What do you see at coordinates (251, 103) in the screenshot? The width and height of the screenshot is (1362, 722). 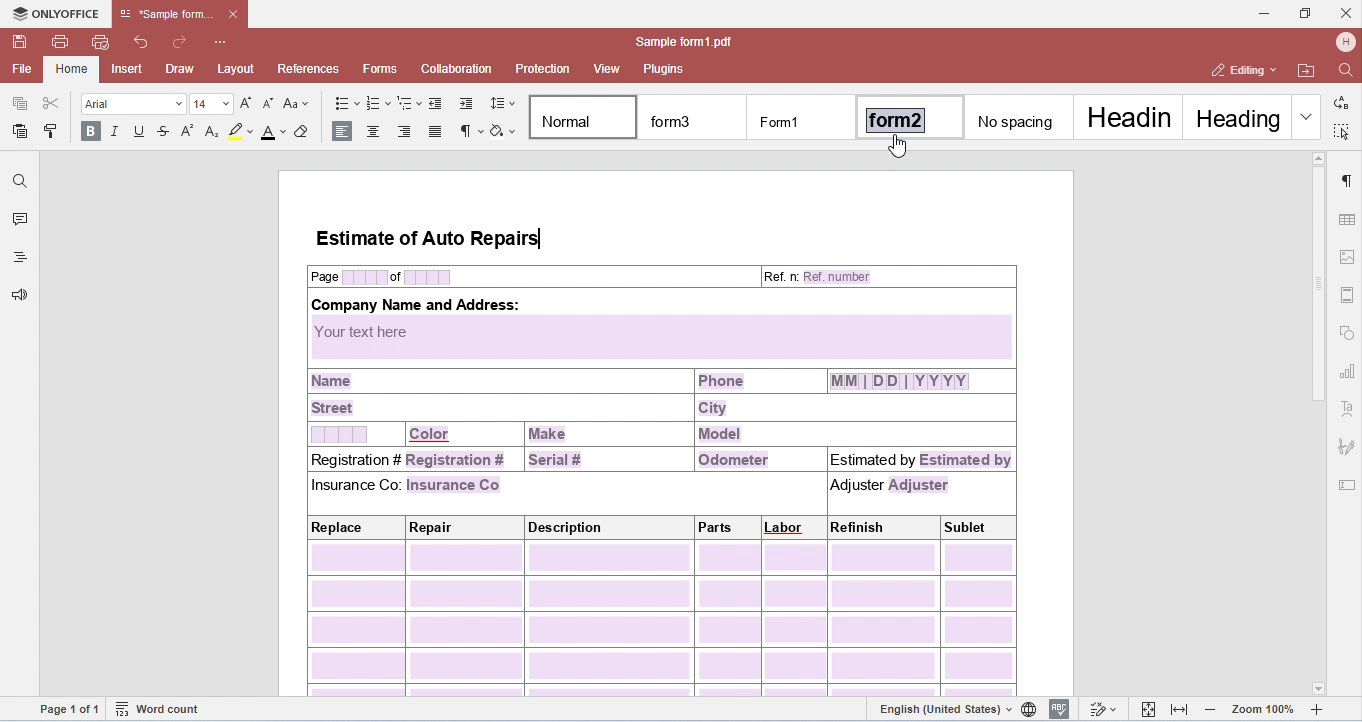 I see `increment font size` at bounding box center [251, 103].